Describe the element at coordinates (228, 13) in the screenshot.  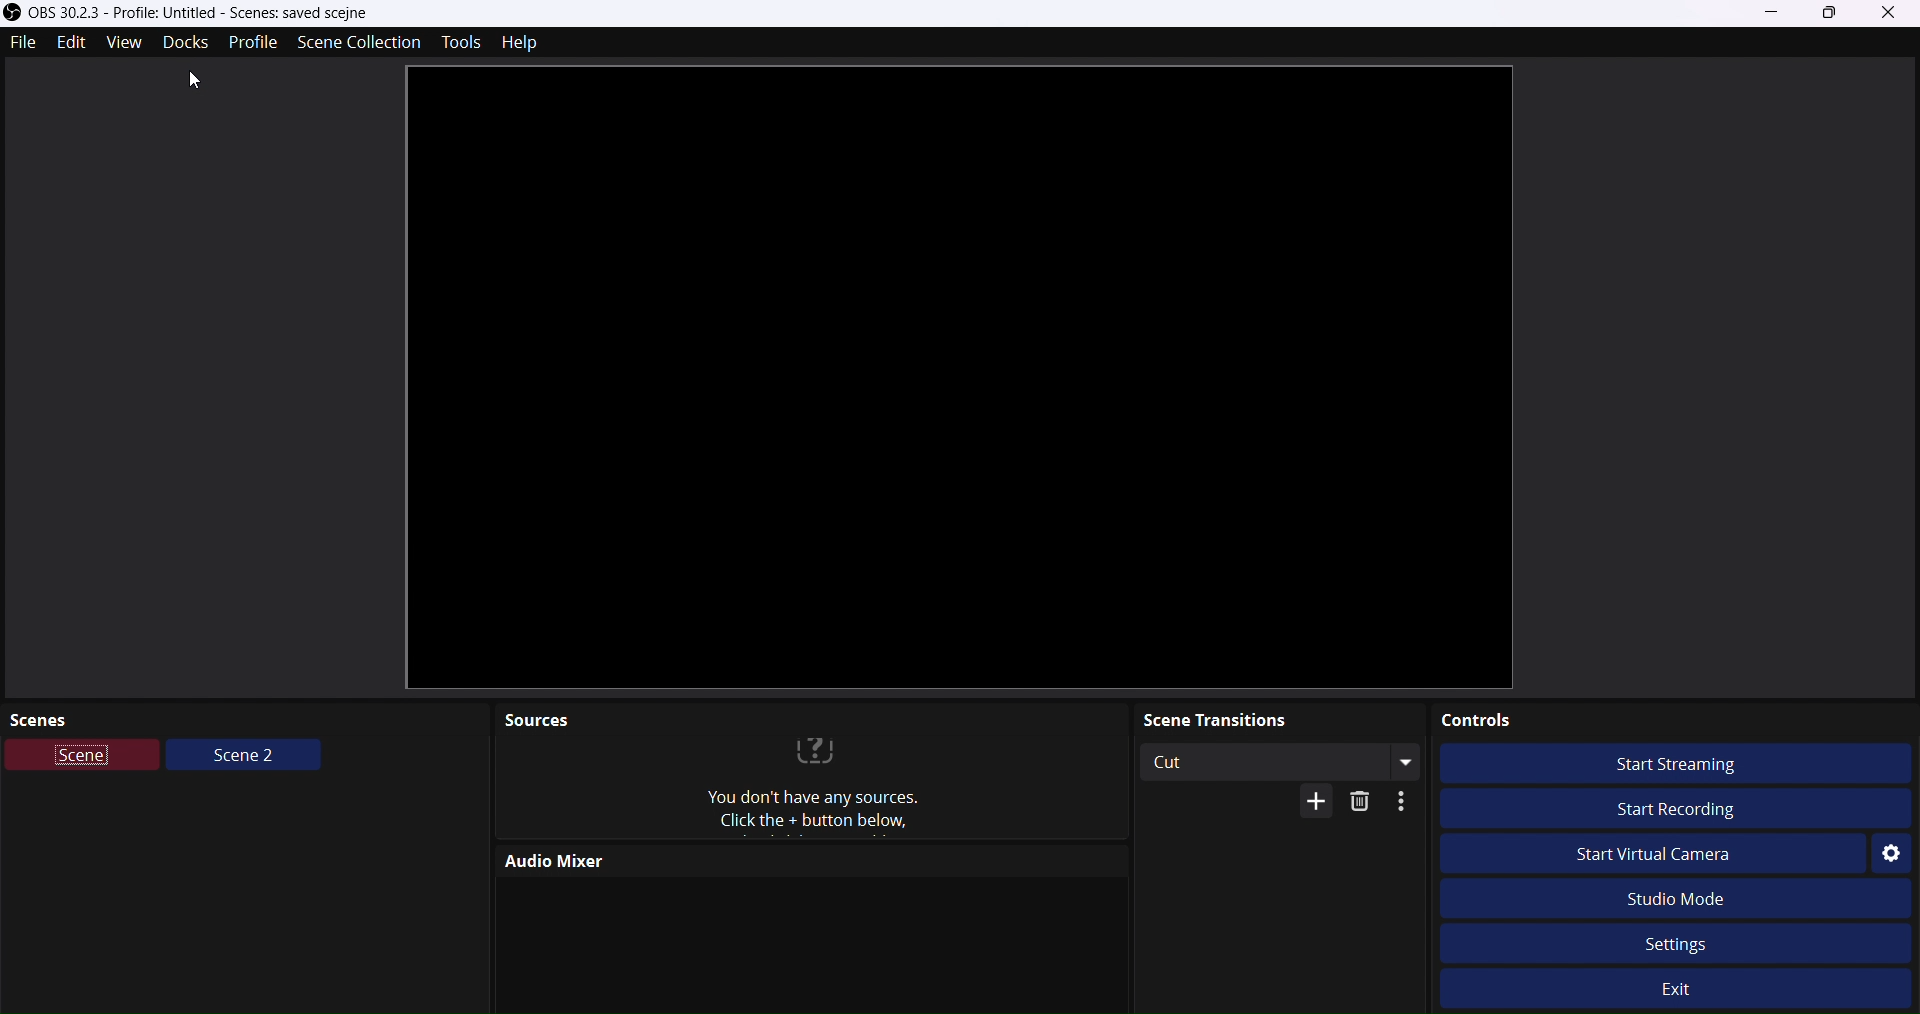
I see `OBS S30.2.3 - profile: Untitled - Scenes: saved scejne` at that location.